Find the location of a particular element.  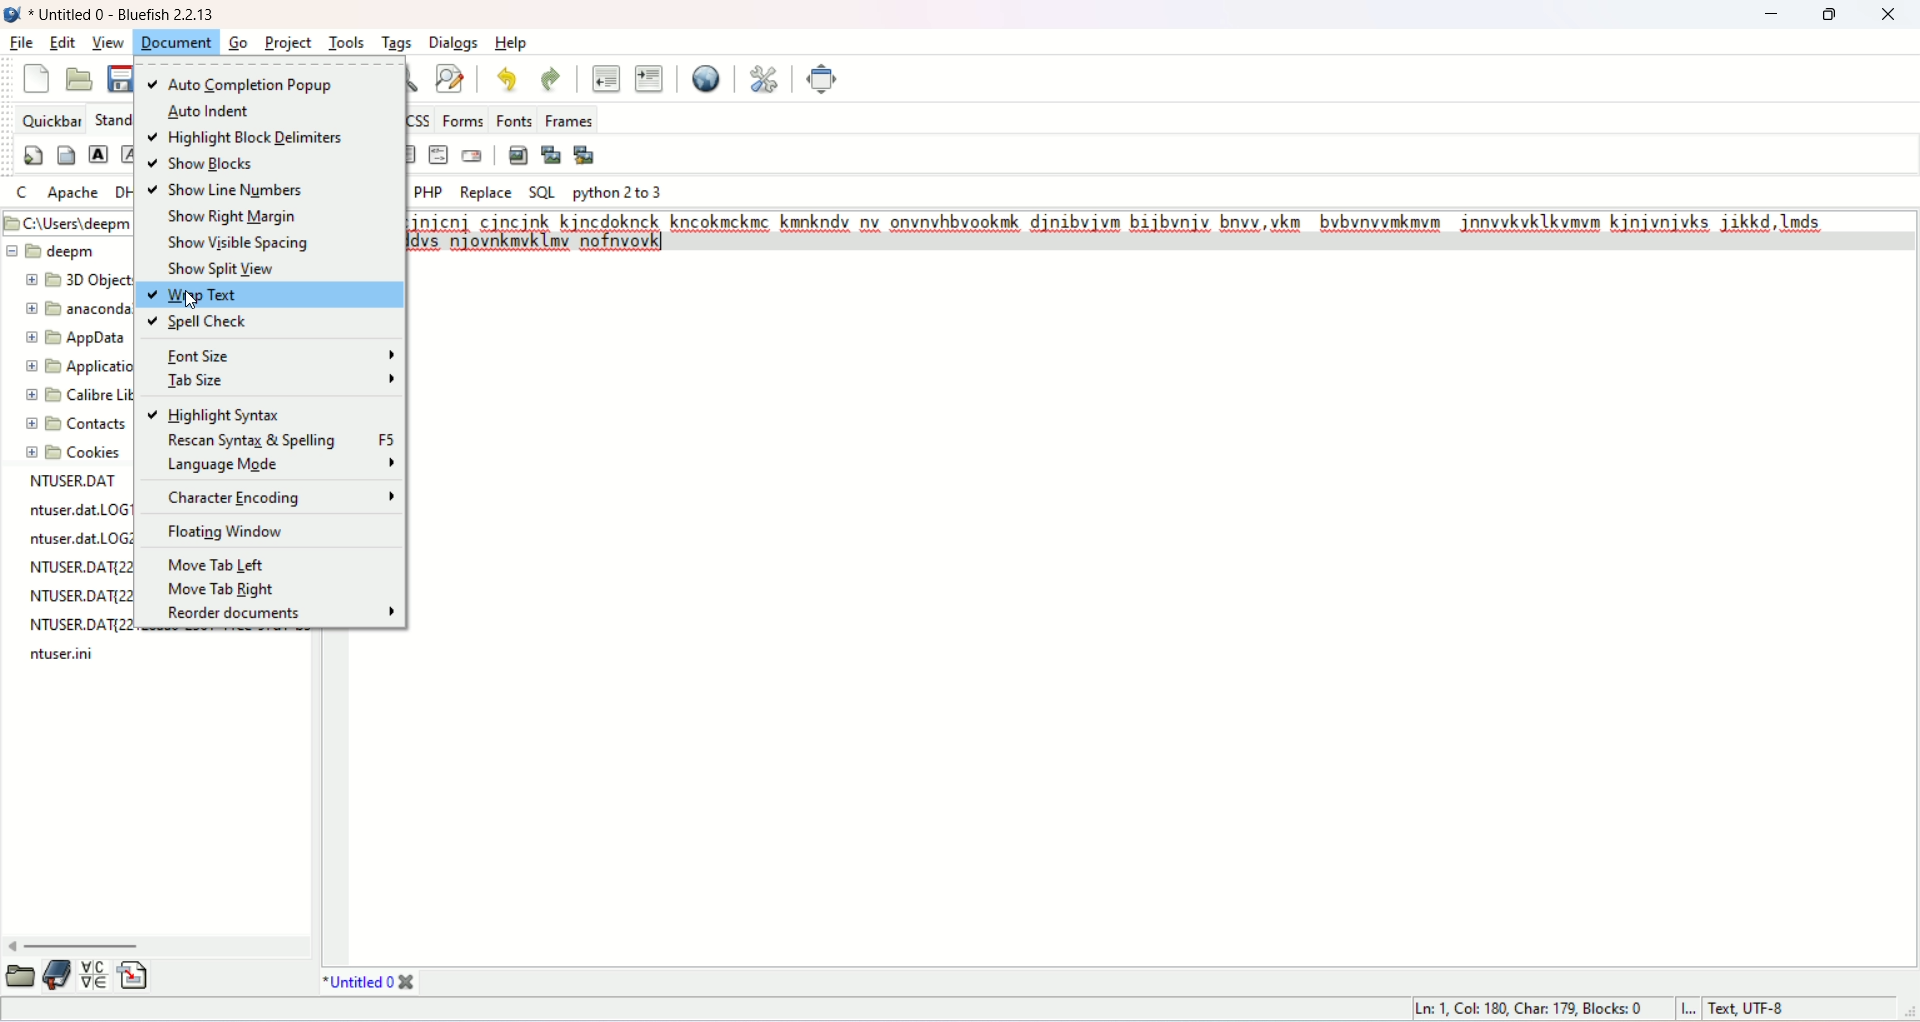

PHP is located at coordinates (429, 190).